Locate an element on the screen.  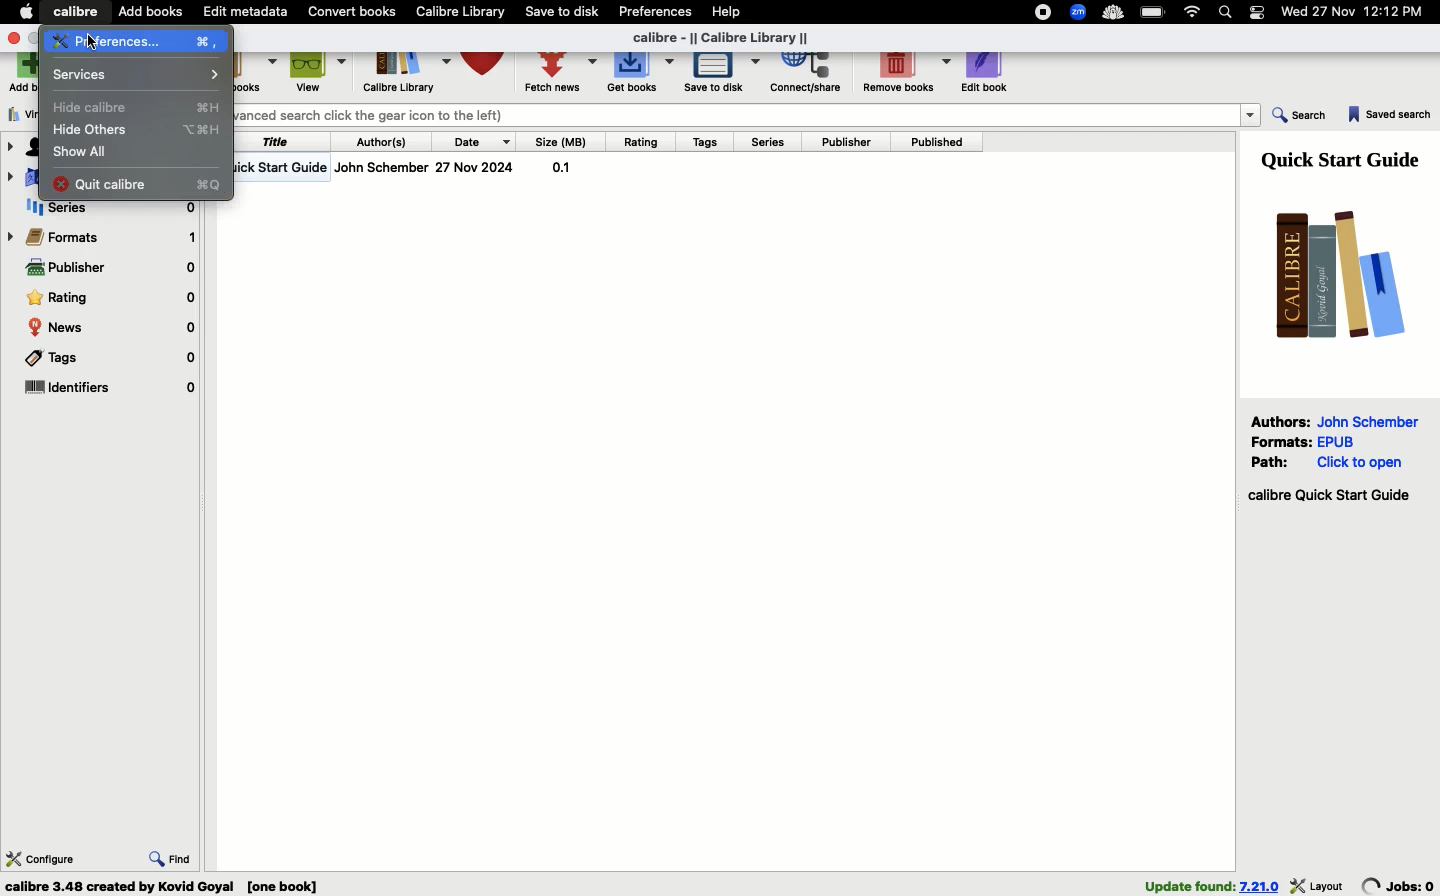
Close is located at coordinates (13, 37).